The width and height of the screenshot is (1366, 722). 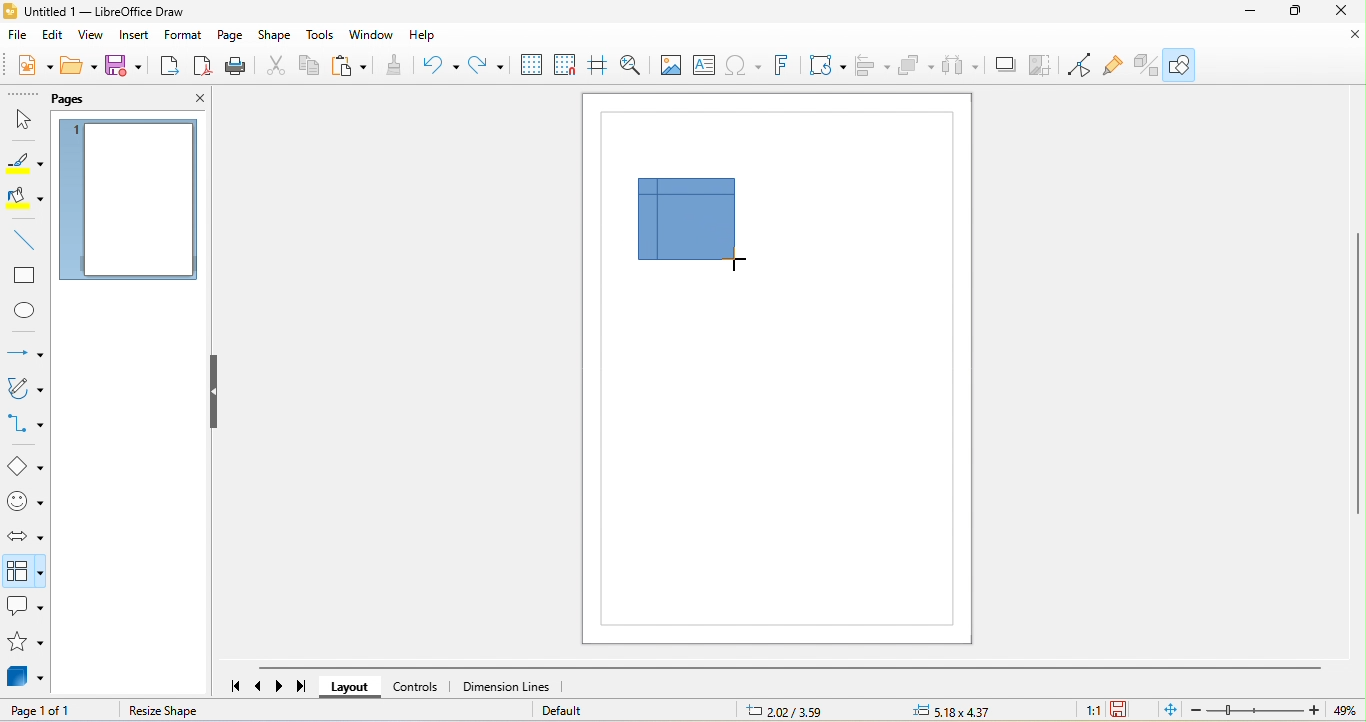 What do you see at coordinates (601, 66) in the screenshot?
I see `helplines while moving` at bounding box center [601, 66].